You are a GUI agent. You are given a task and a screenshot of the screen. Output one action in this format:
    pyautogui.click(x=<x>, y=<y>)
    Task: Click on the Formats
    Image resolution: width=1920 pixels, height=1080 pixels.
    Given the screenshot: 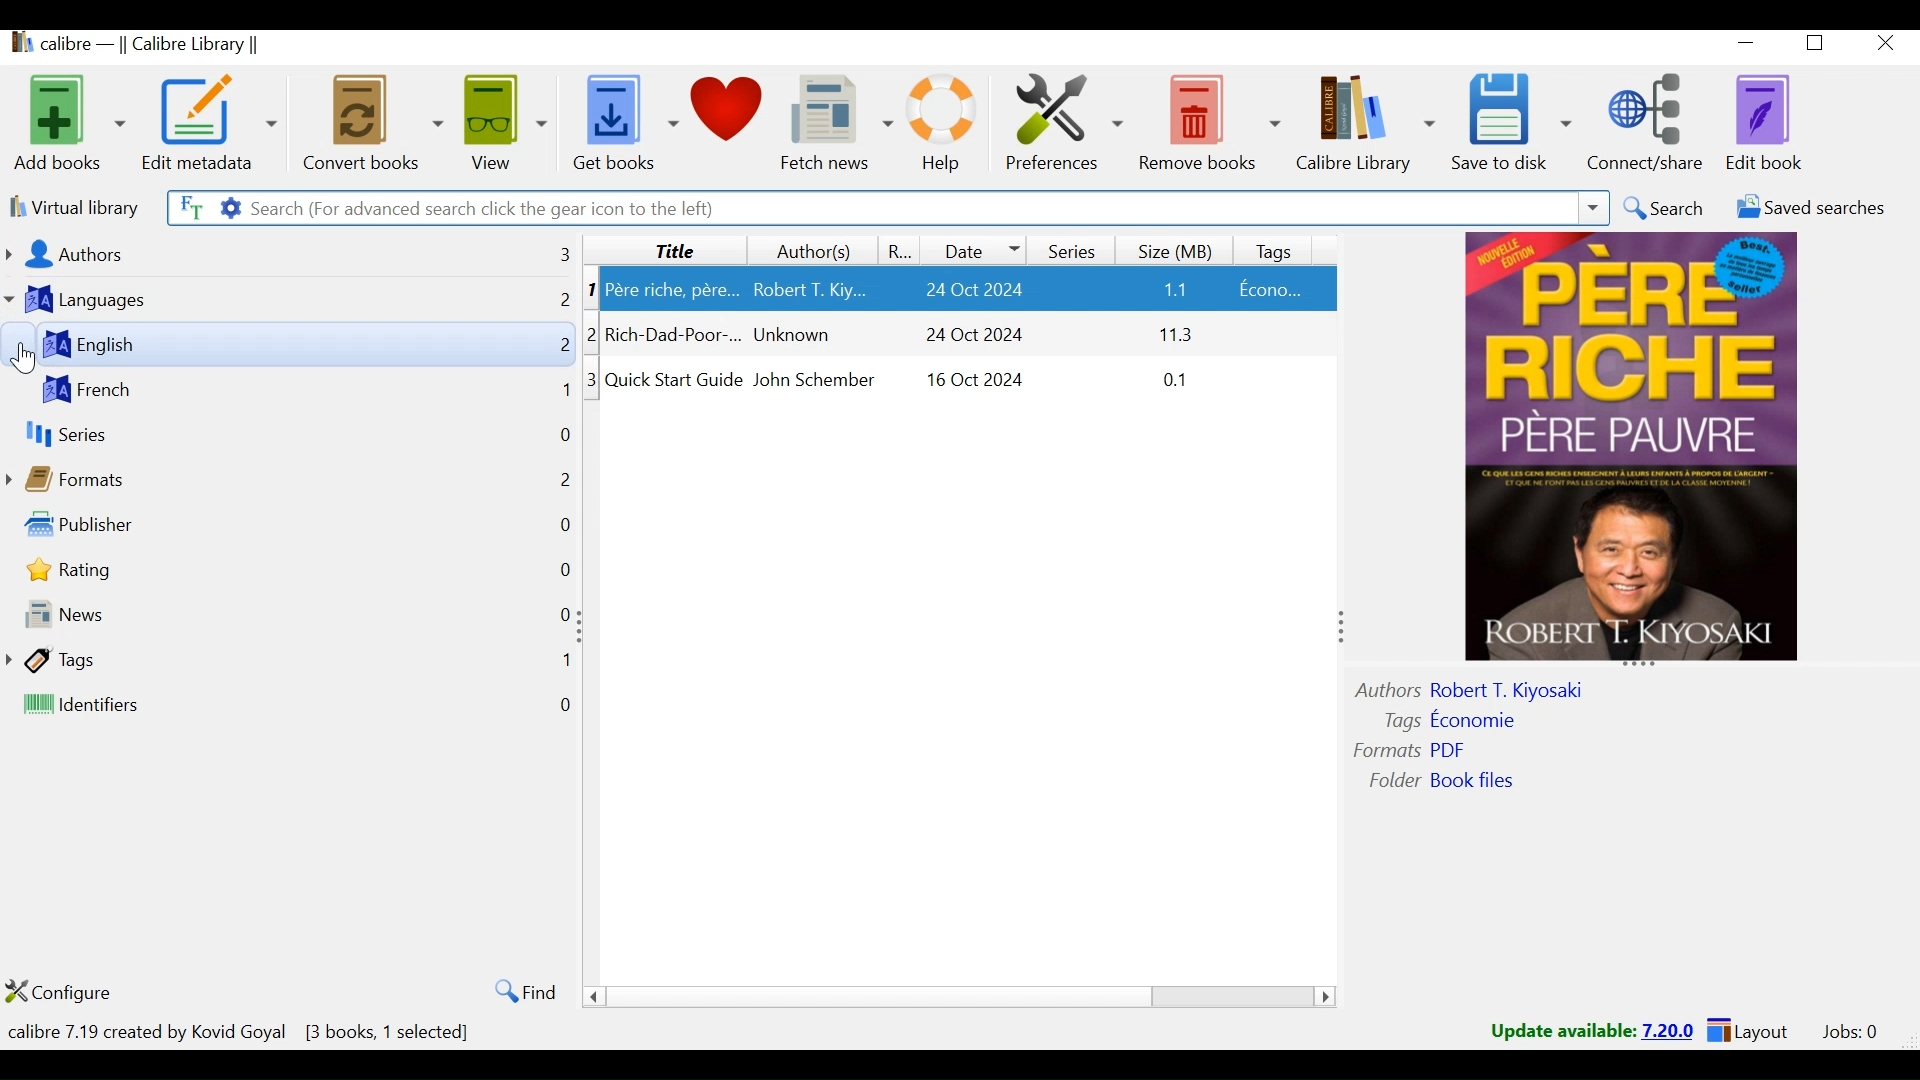 What is the action you would take?
    pyautogui.click(x=108, y=475)
    